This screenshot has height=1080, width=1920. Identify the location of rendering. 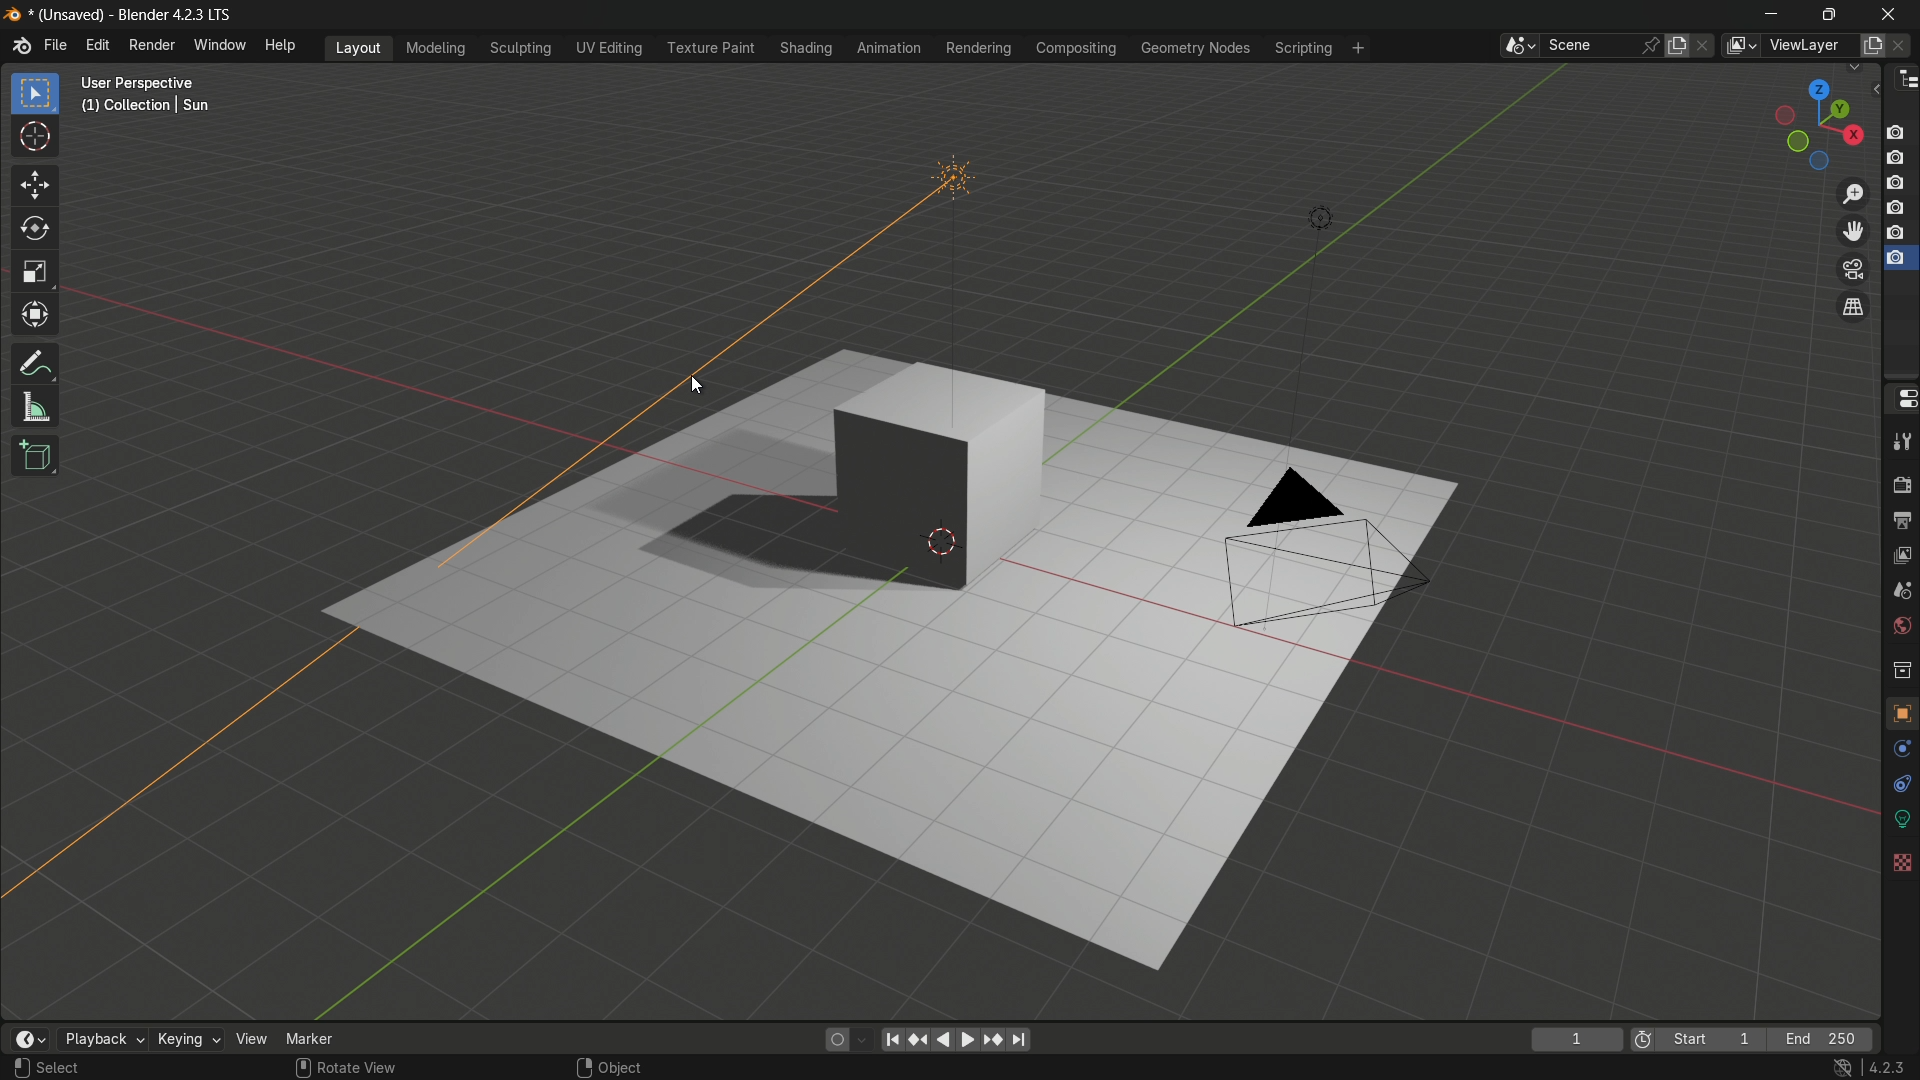
(976, 47).